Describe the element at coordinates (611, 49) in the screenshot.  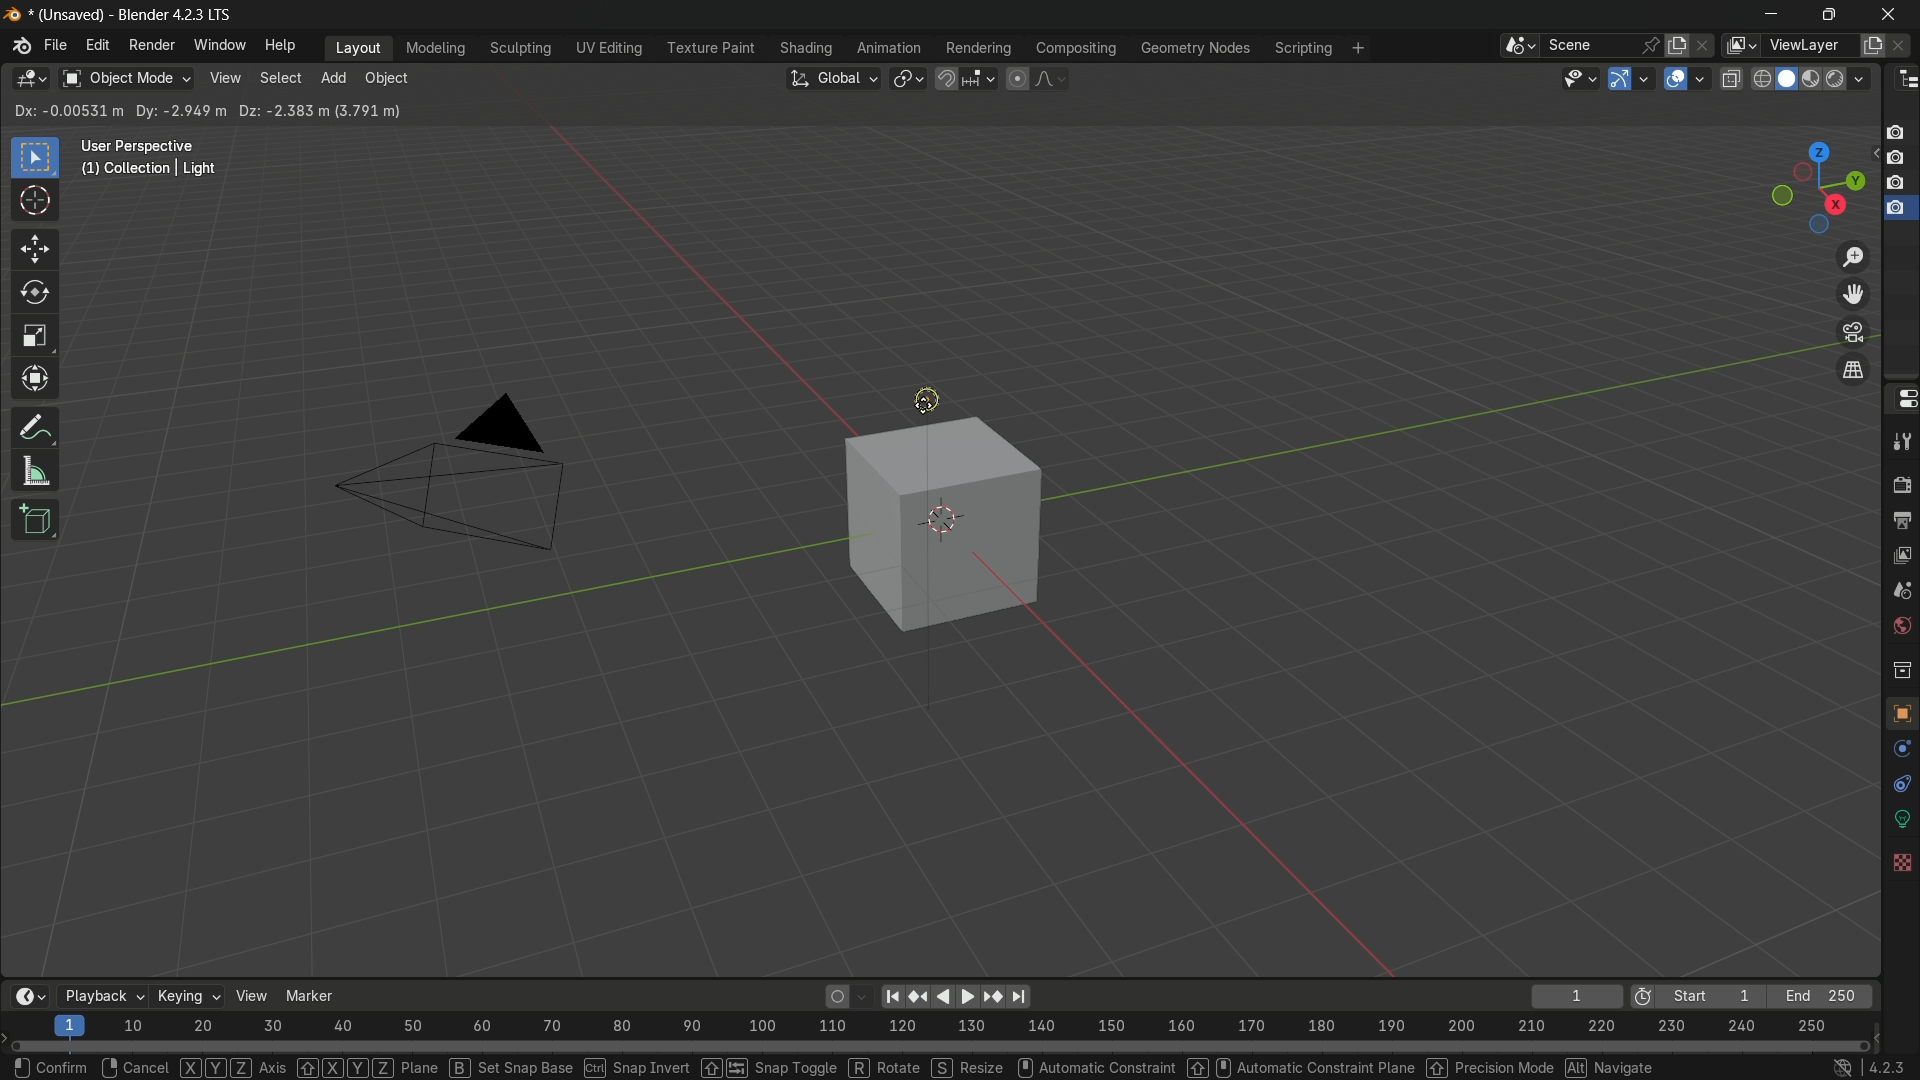
I see `uv editing menu` at that location.